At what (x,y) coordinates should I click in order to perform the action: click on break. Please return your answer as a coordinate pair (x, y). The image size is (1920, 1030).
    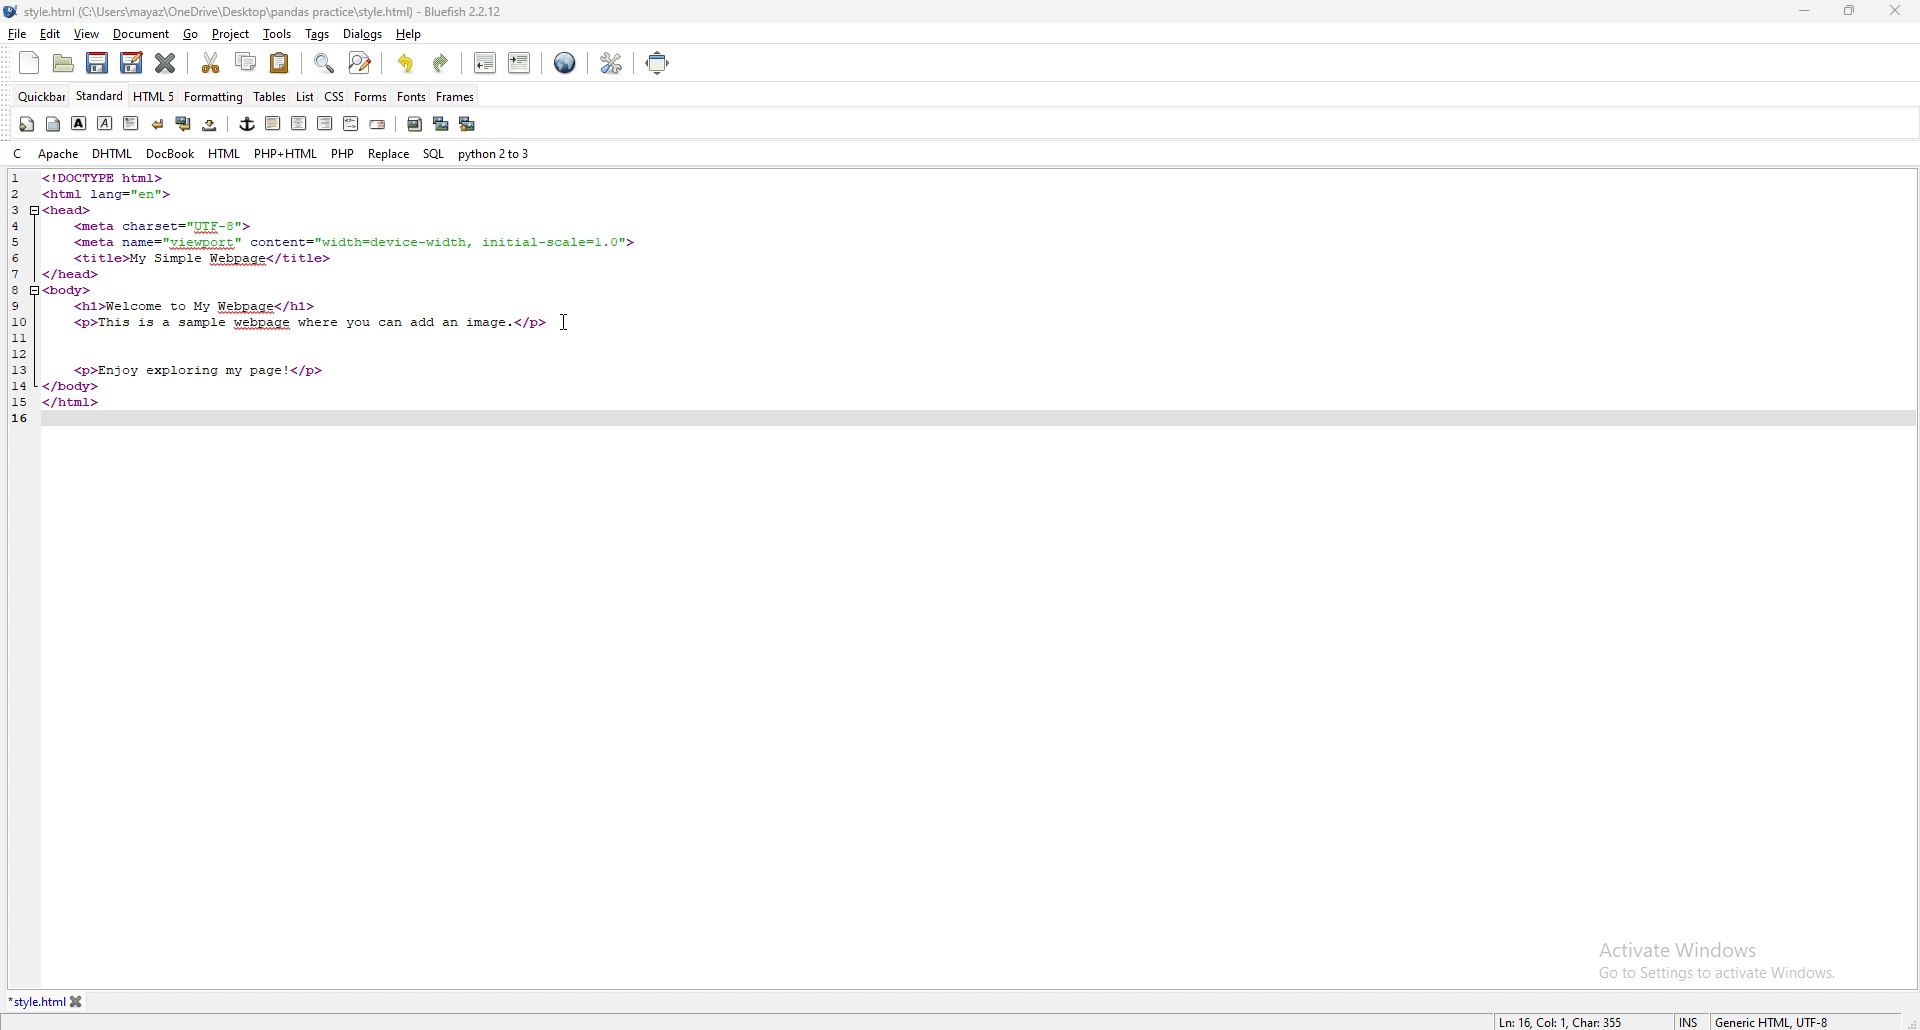
    Looking at the image, I should click on (158, 125).